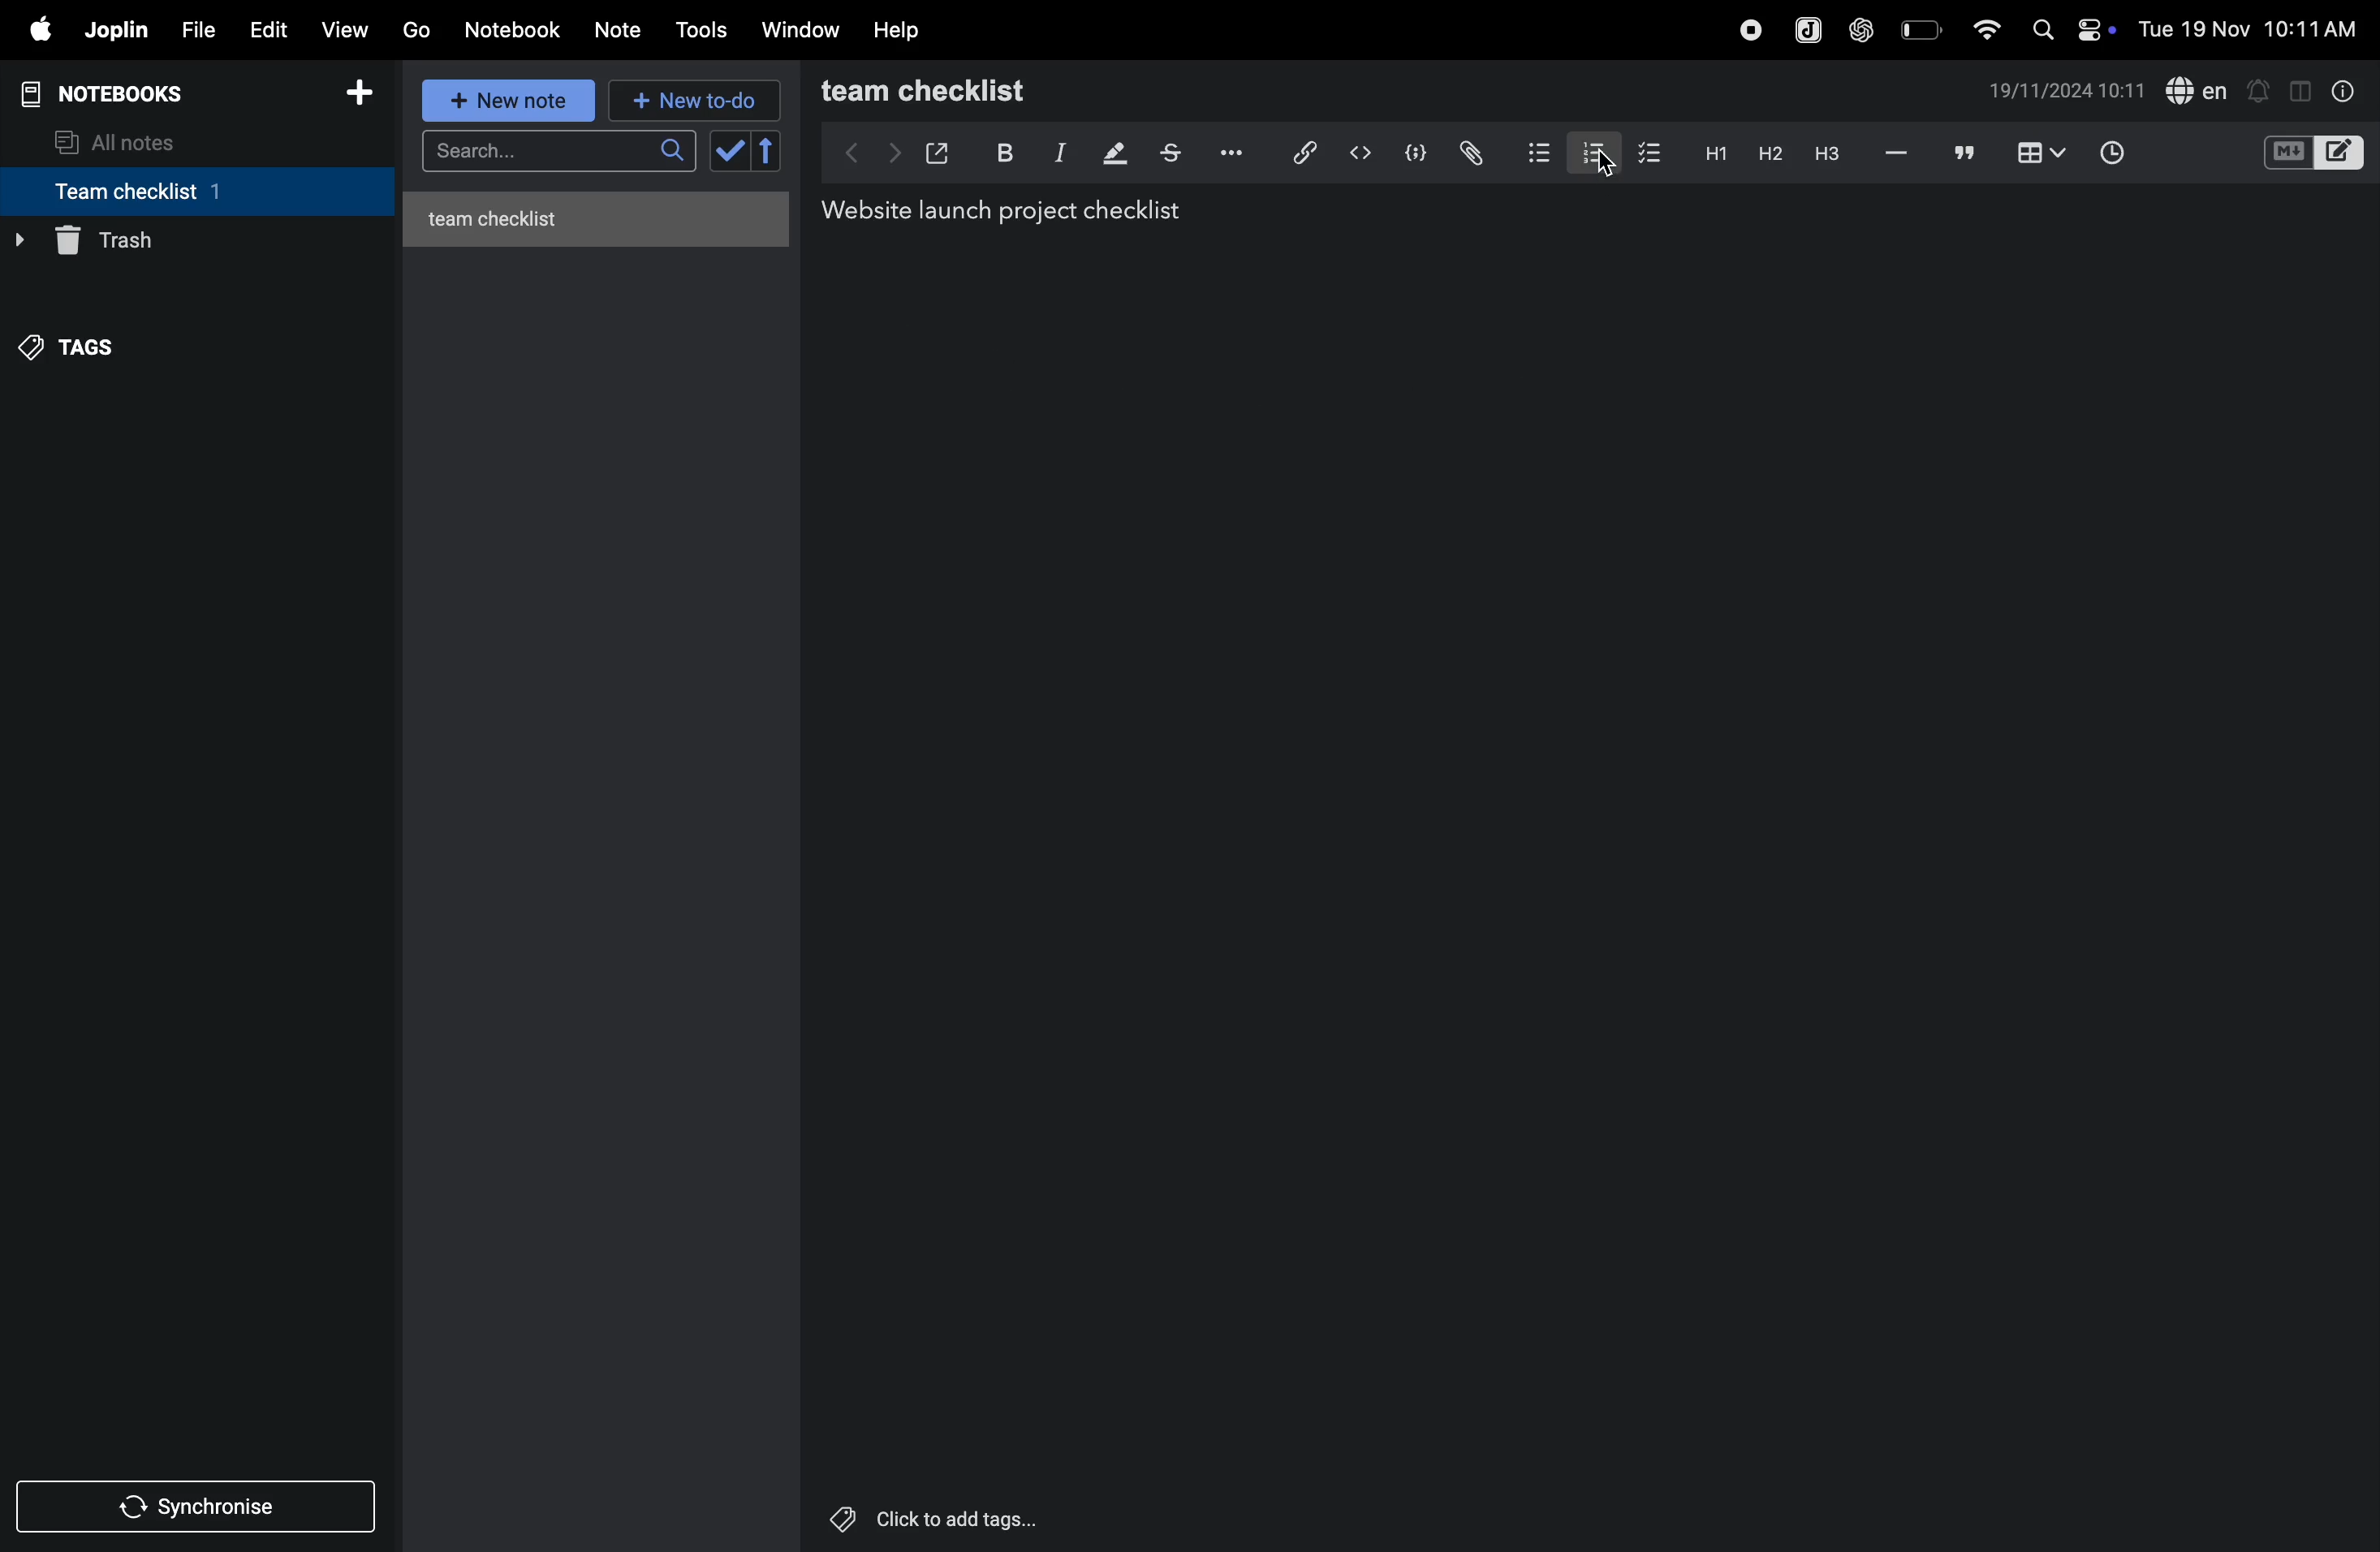  Describe the element at coordinates (2293, 90) in the screenshot. I see `toggle editor` at that location.